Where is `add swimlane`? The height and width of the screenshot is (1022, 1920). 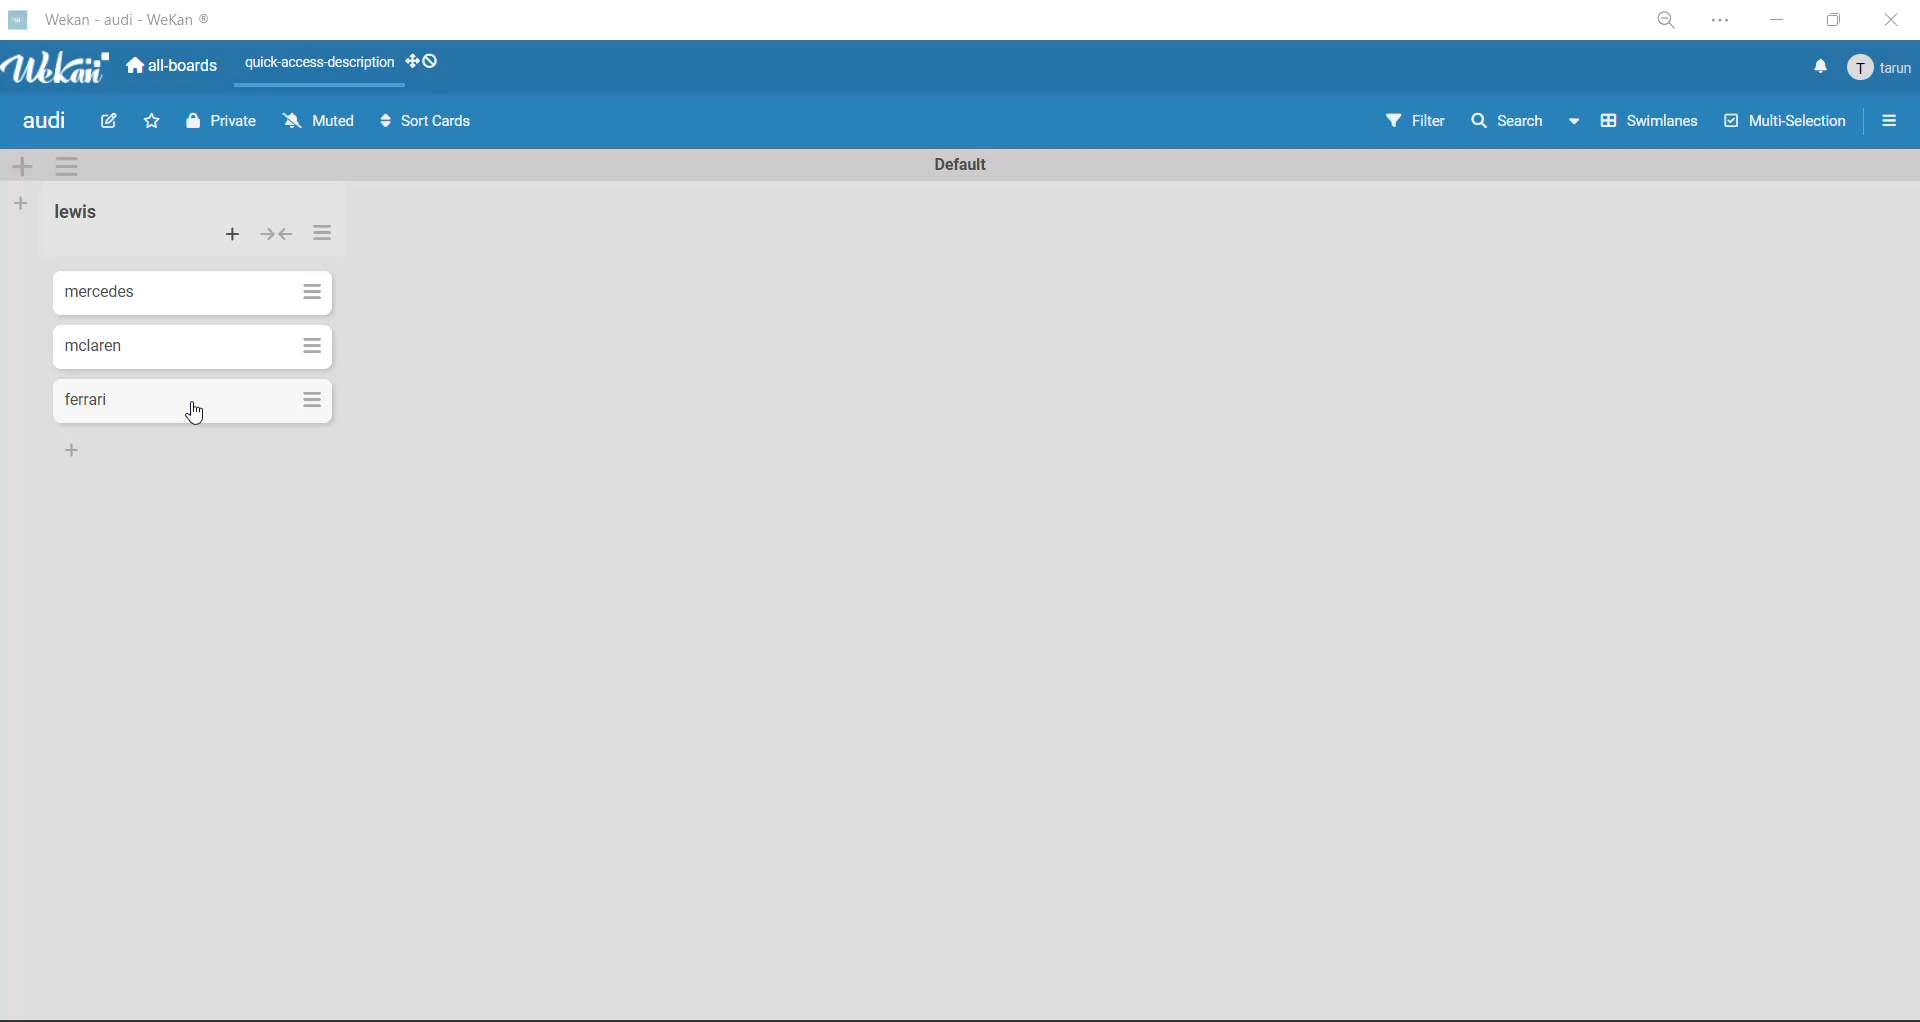 add swimlane is located at coordinates (22, 169).